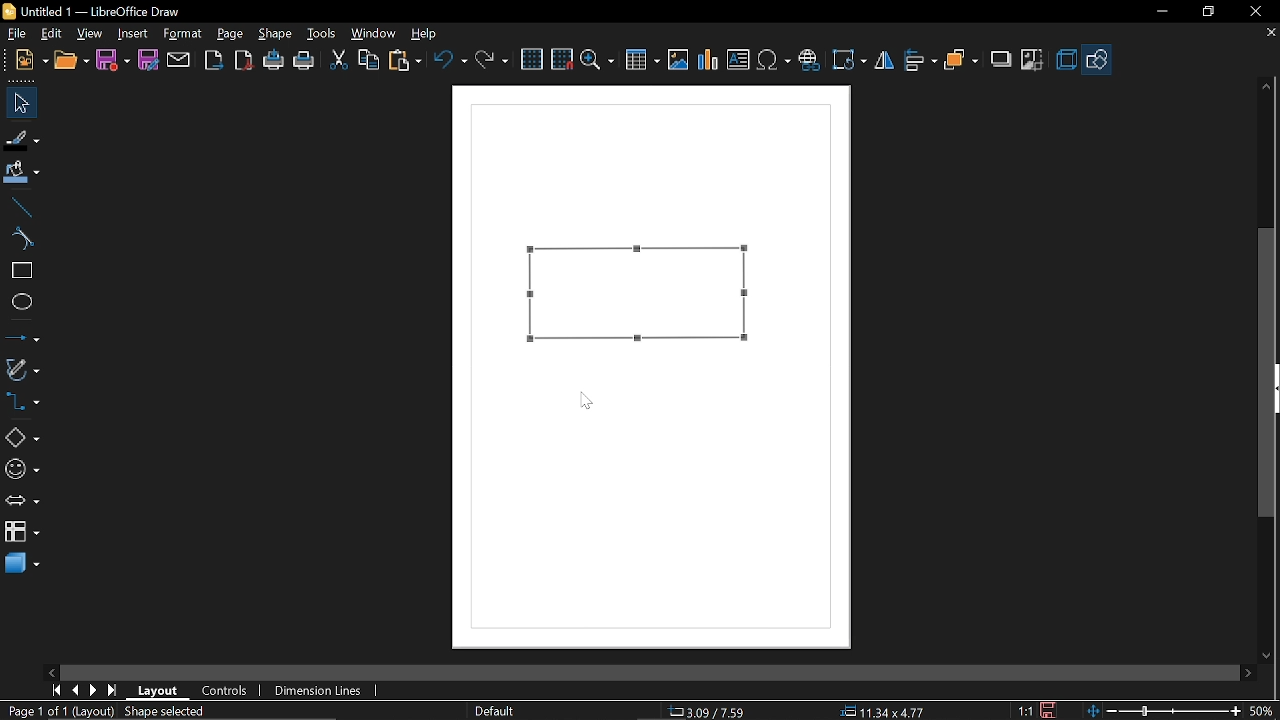 The height and width of the screenshot is (720, 1280). What do you see at coordinates (1252, 12) in the screenshot?
I see `close` at bounding box center [1252, 12].